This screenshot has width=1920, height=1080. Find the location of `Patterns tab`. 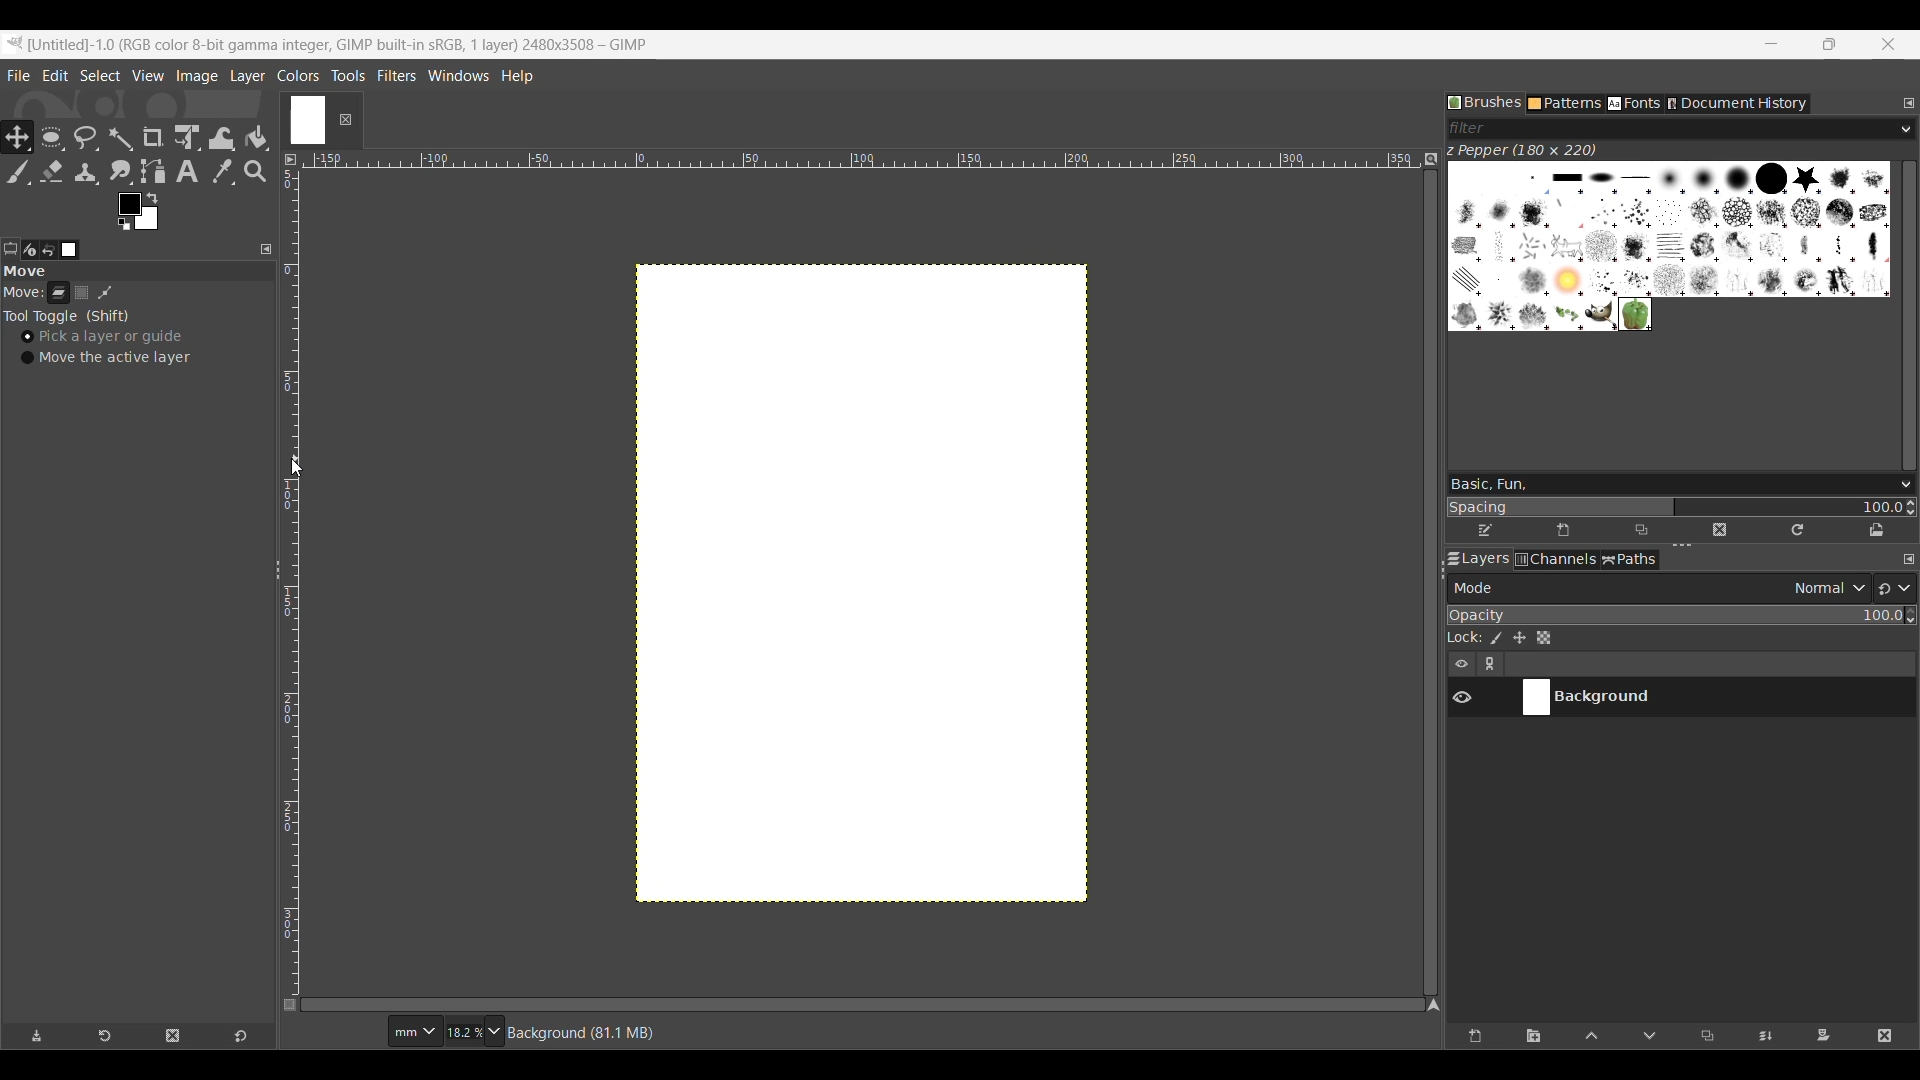

Patterns tab is located at coordinates (1565, 104).